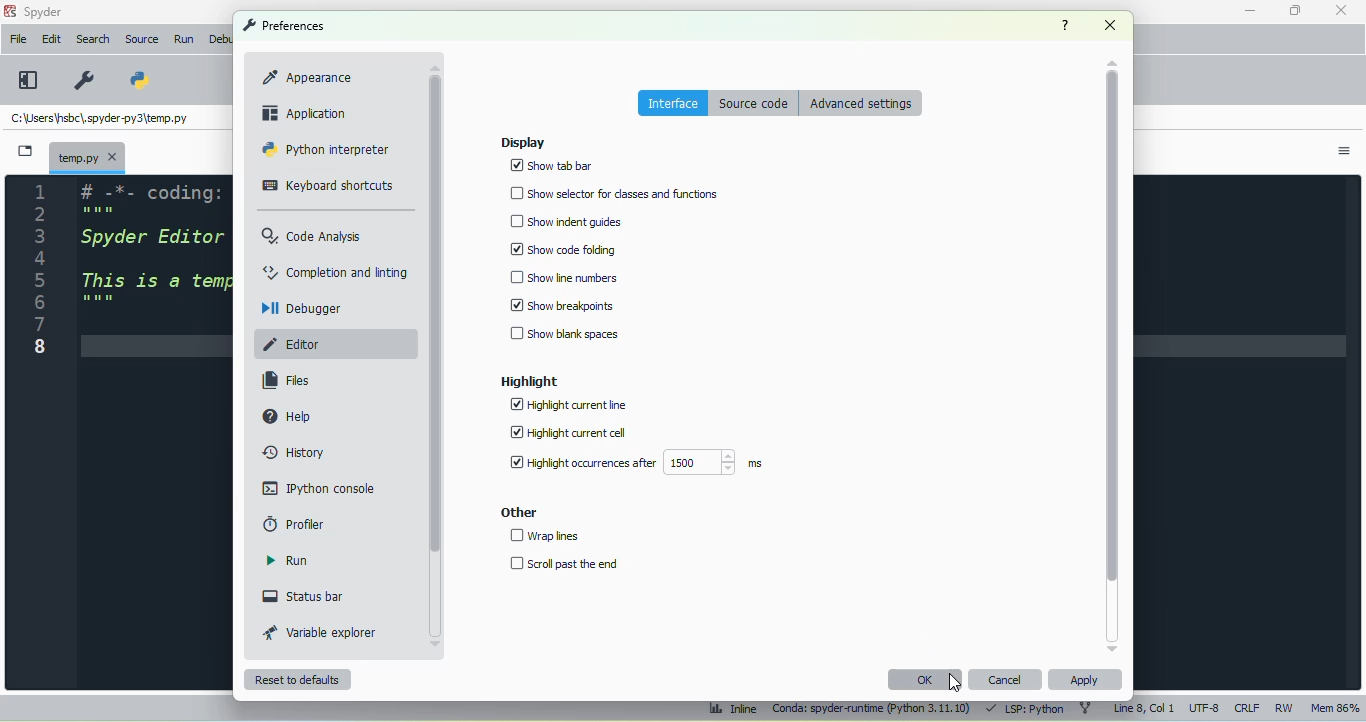 Image resolution: width=1366 pixels, height=722 pixels. I want to click on appearance, so click(307, 77).